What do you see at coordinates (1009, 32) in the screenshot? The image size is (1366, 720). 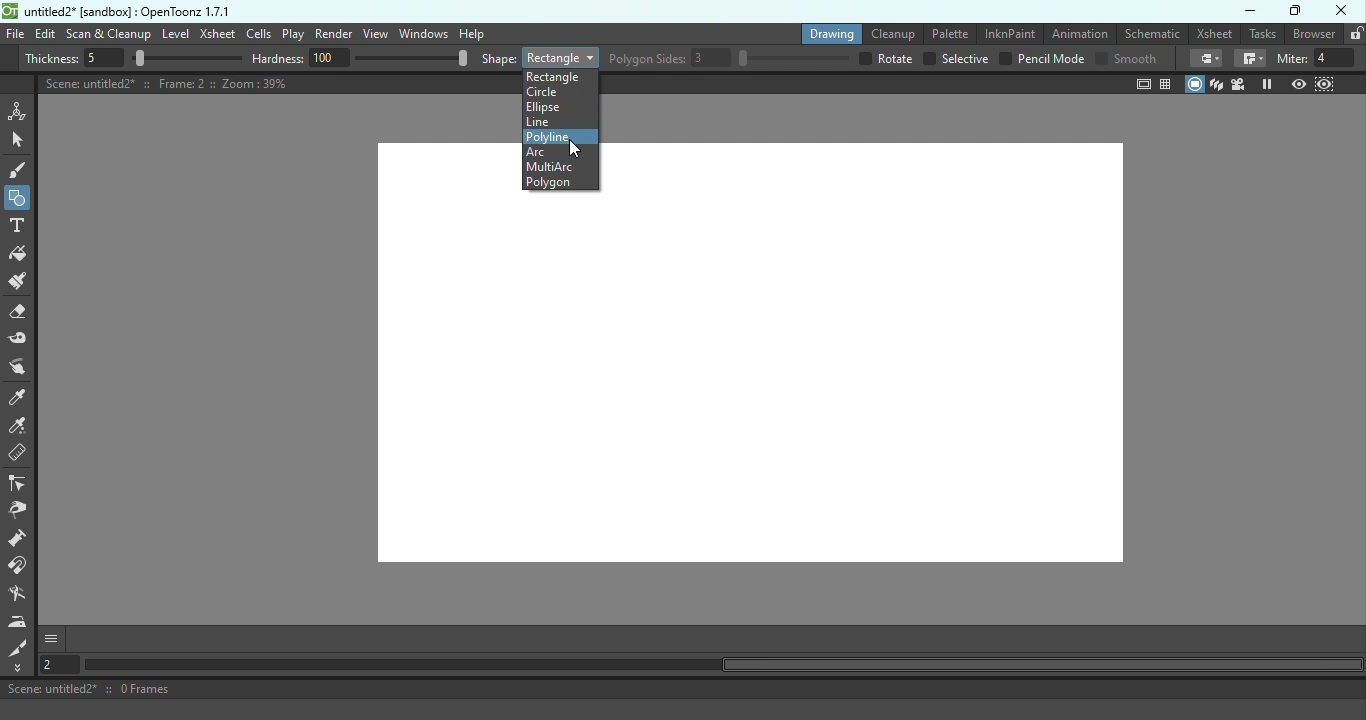 I see `InknPaint` at bounding box center [1009, 32].